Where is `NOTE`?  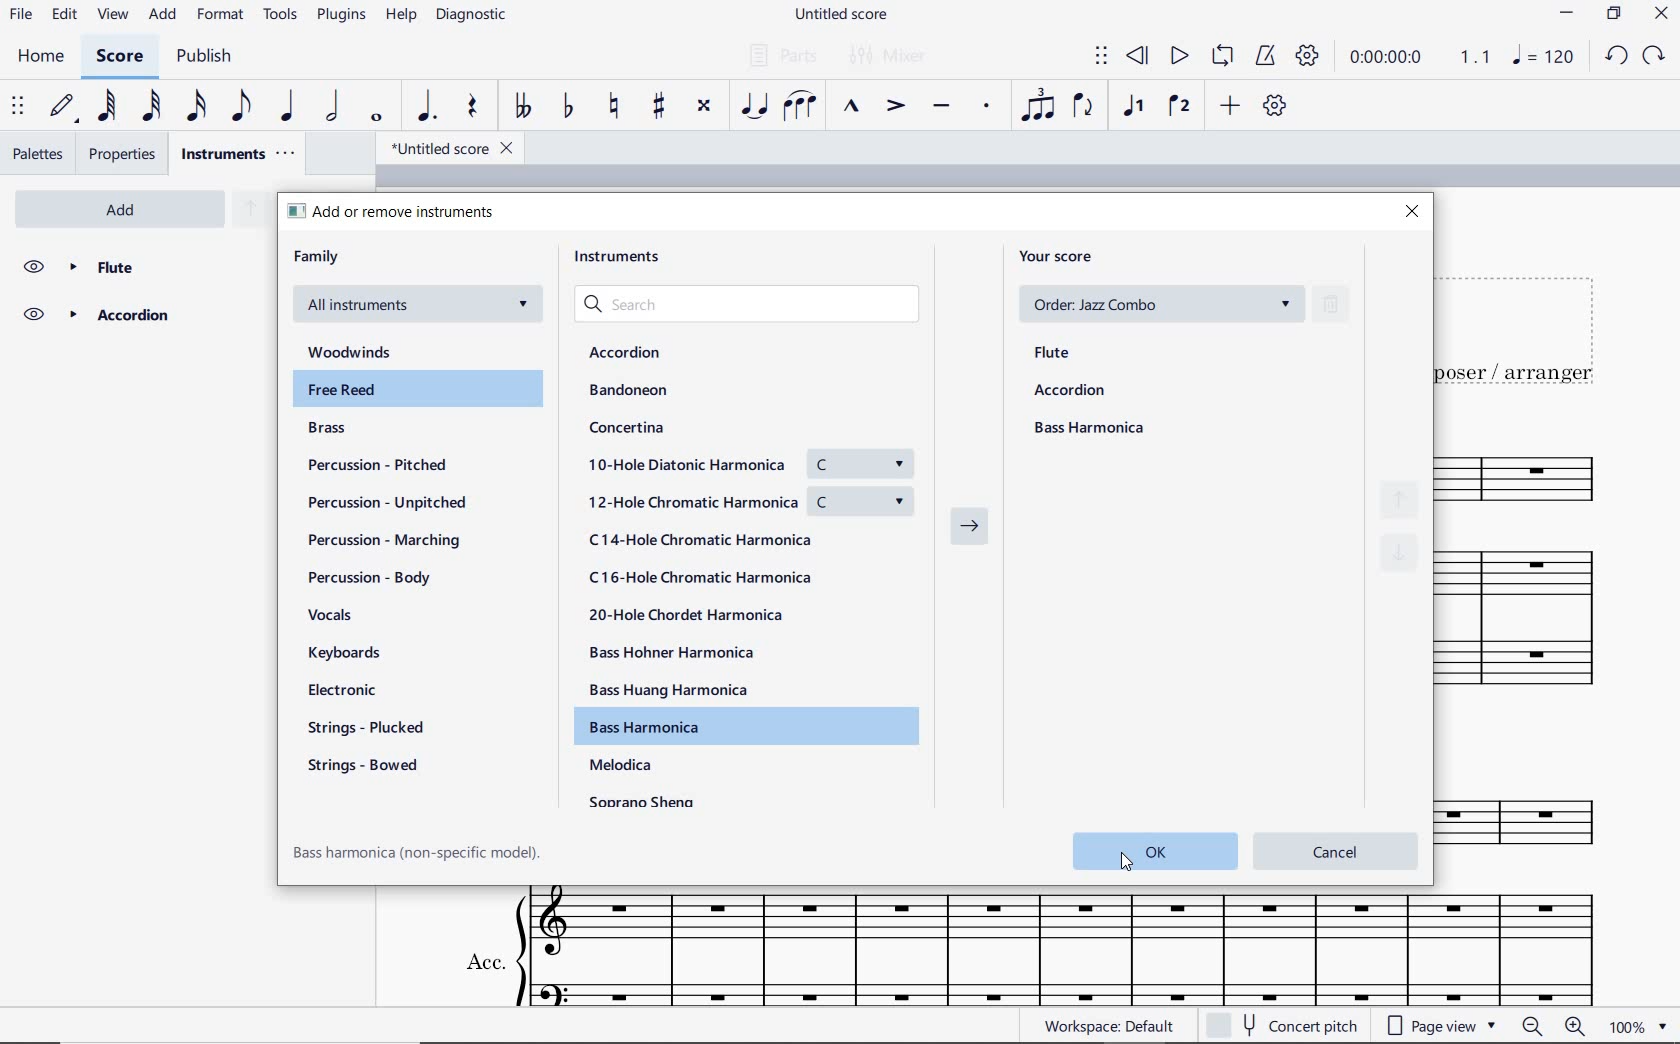
NOTE is located at coordinates (1544, 59).